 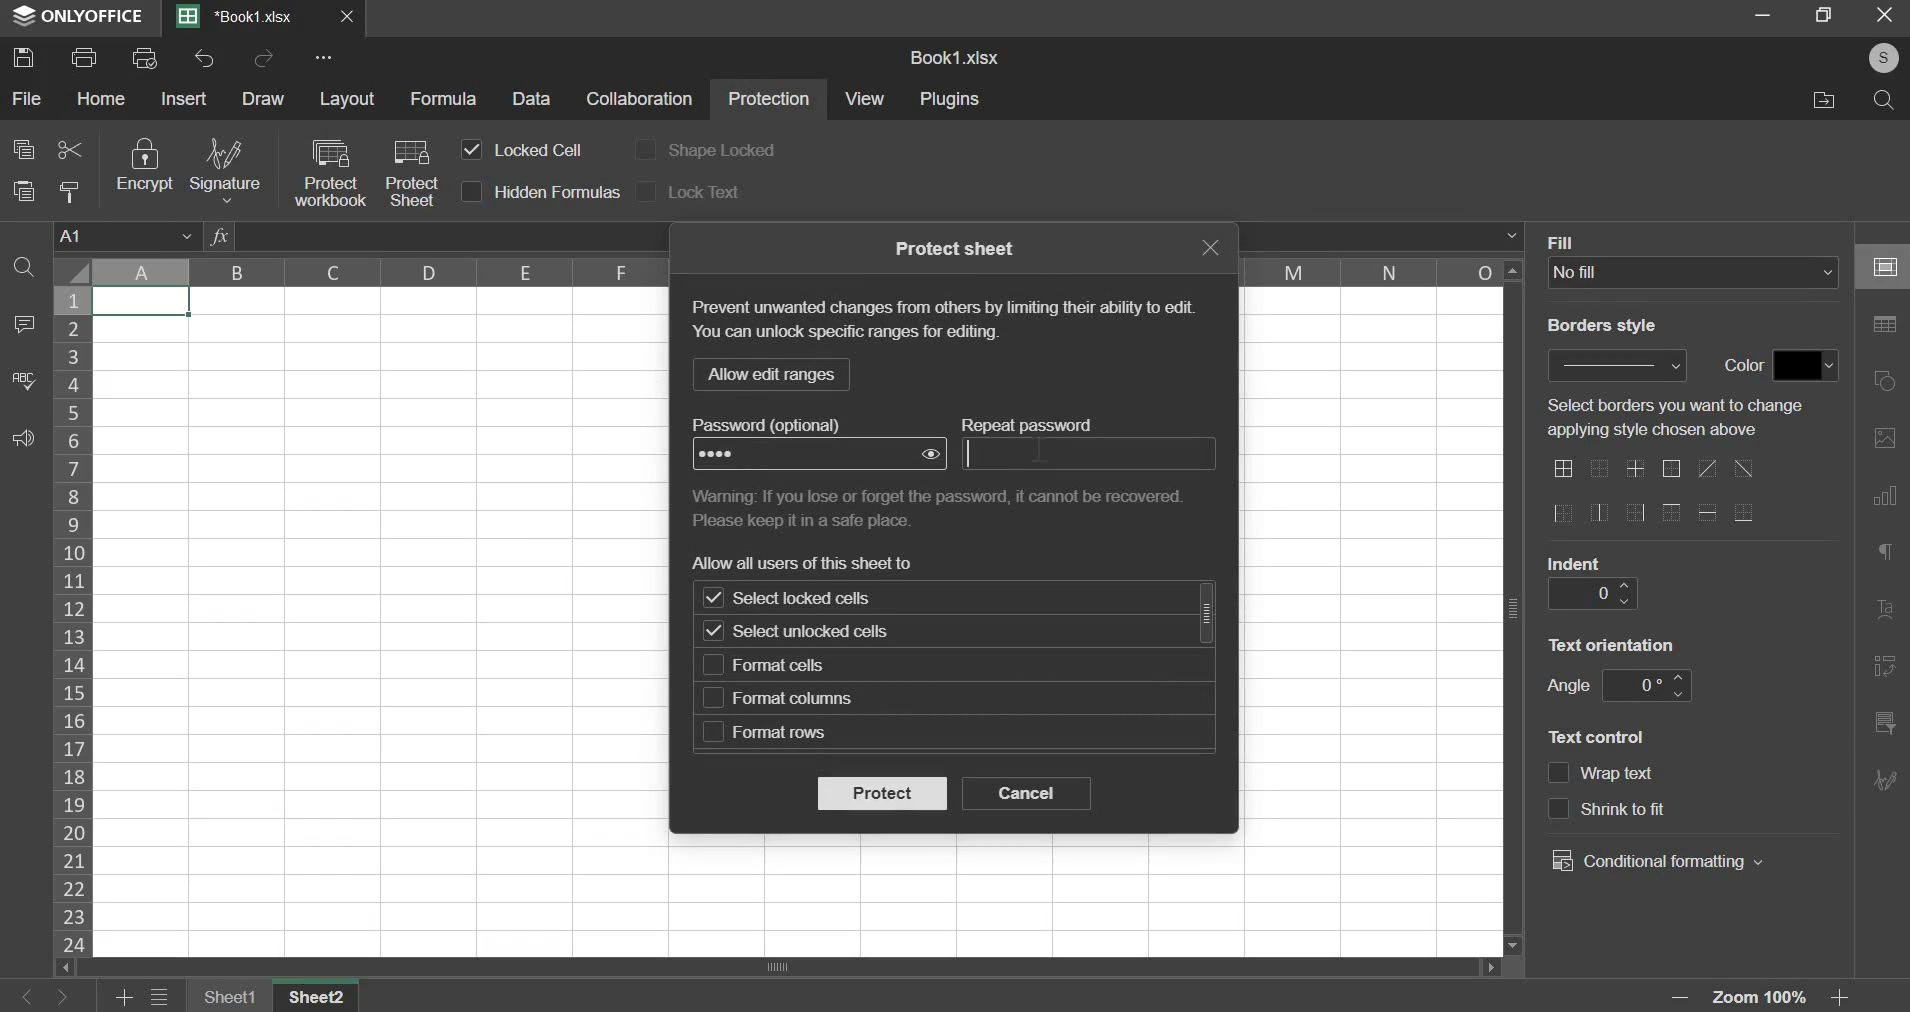 I want to click on Zoom 100%, so click(x=1766, y=998).